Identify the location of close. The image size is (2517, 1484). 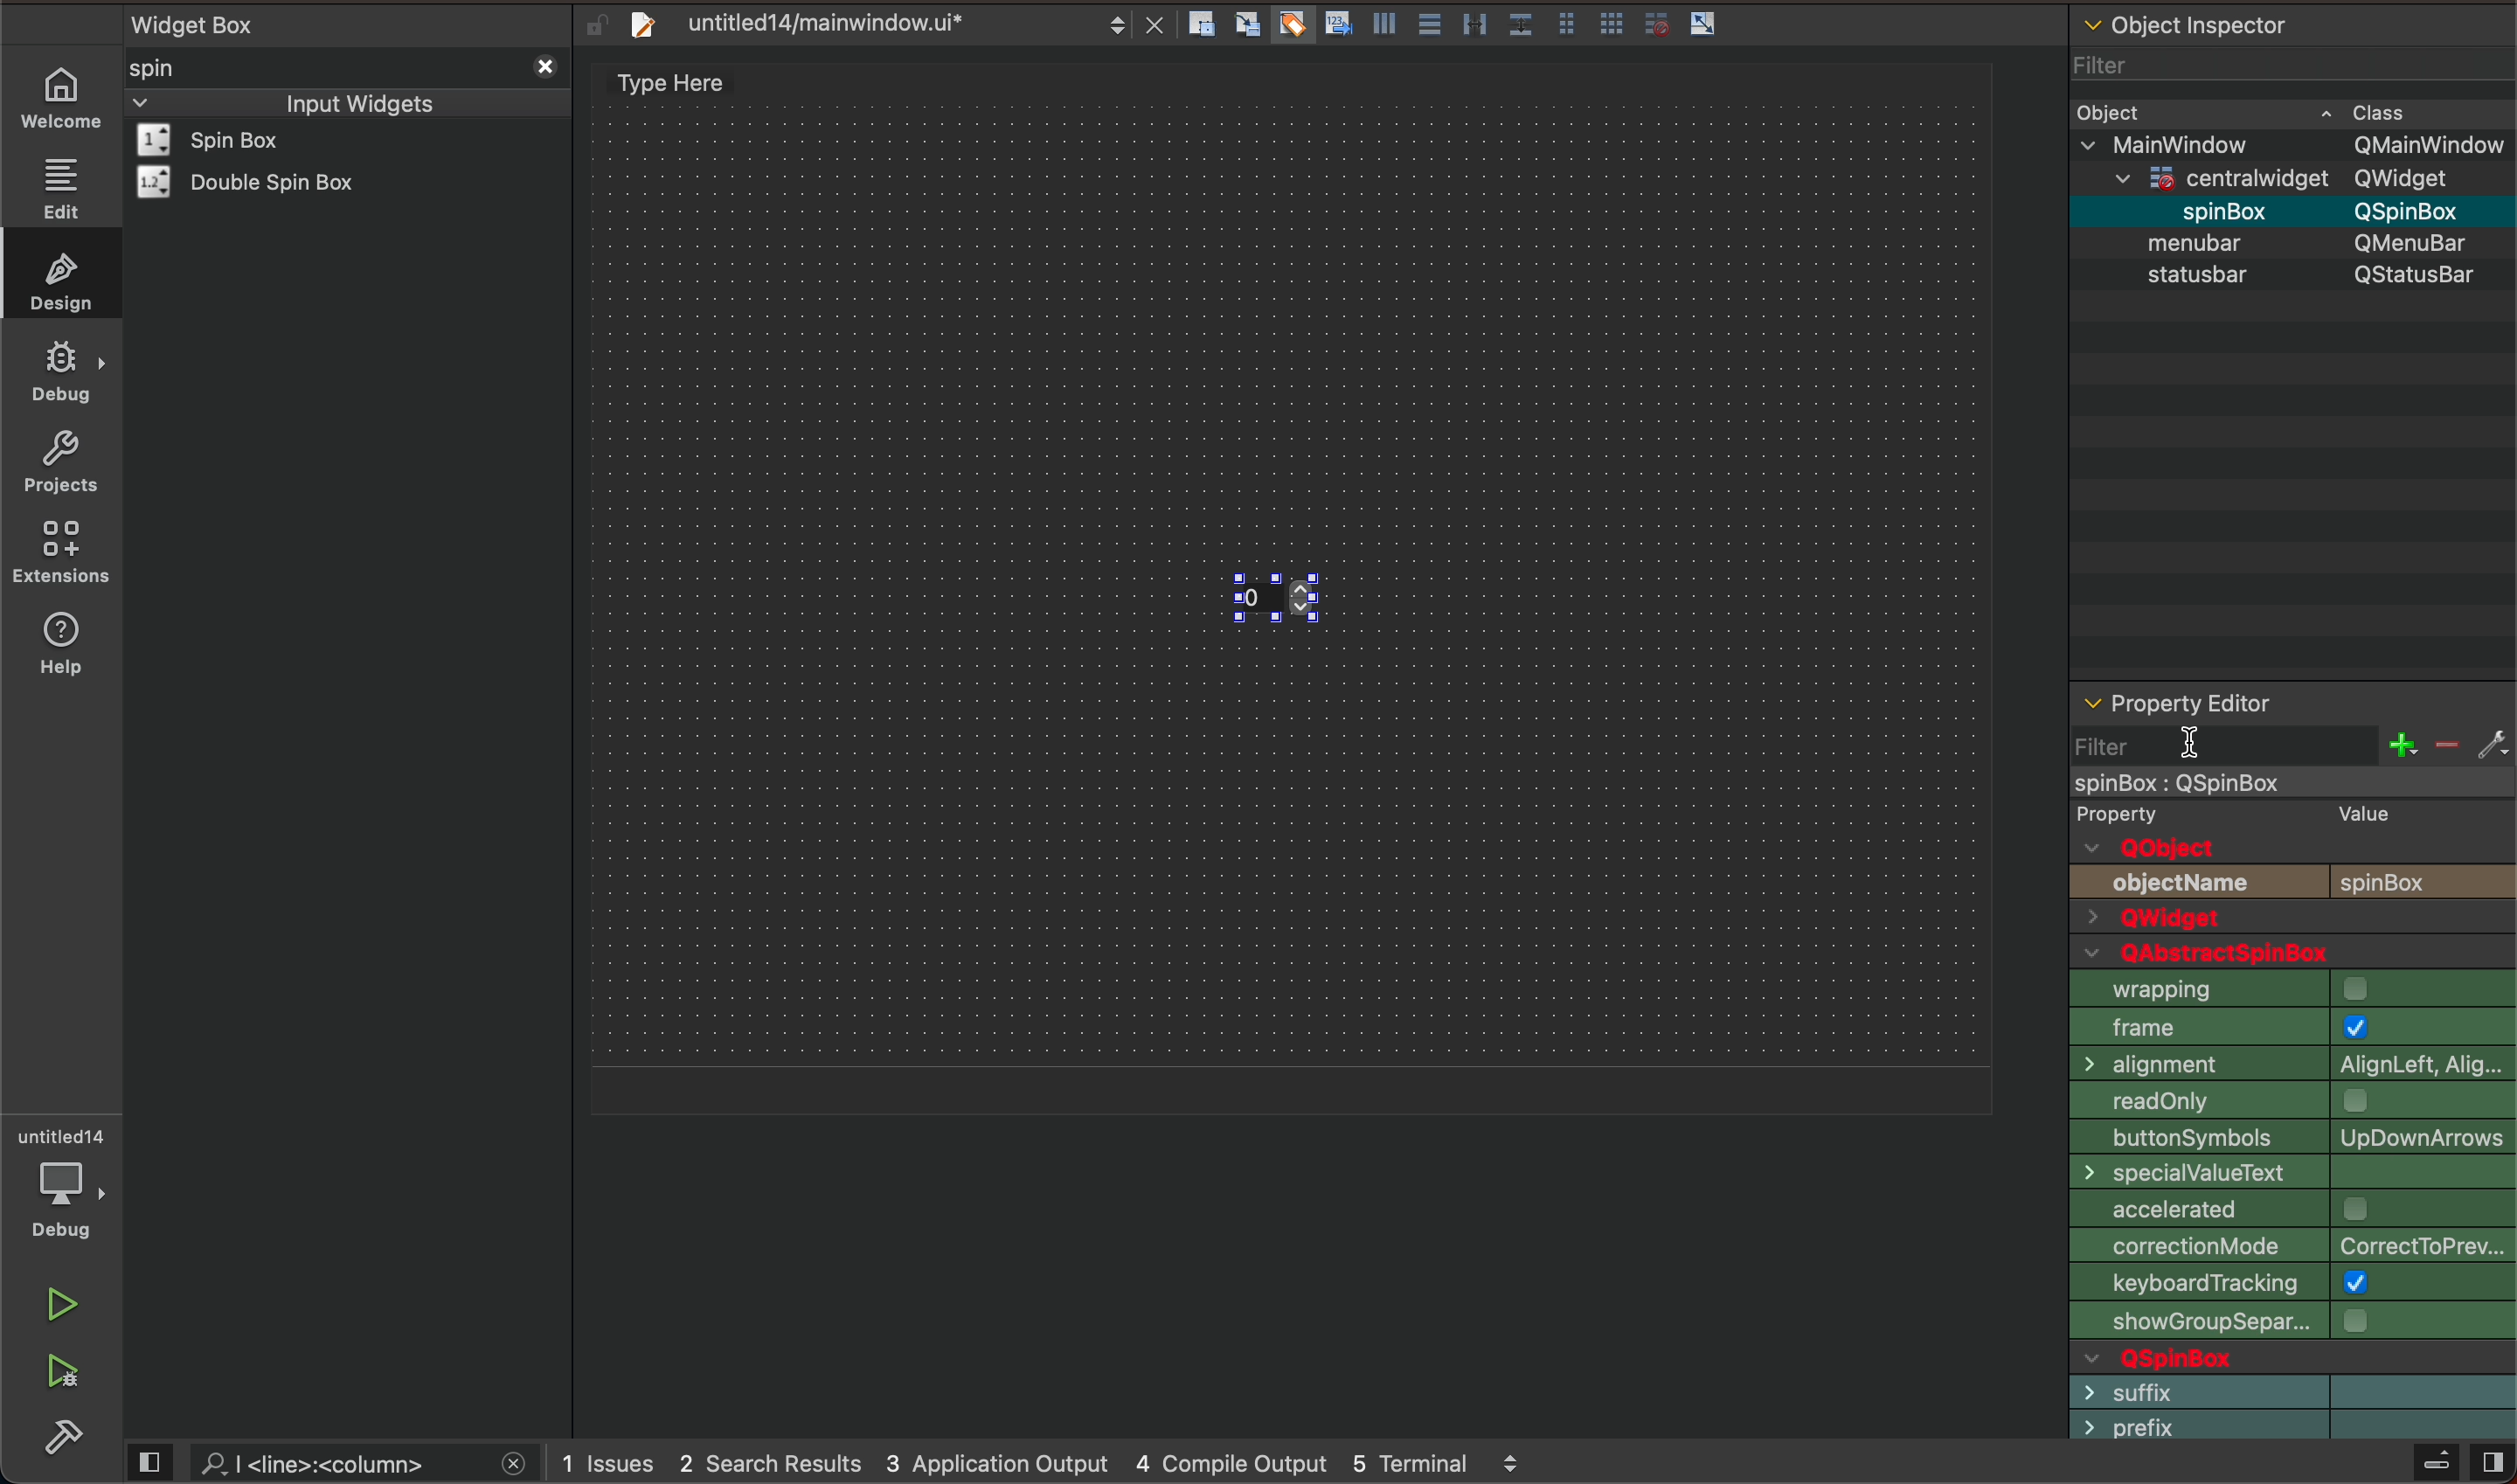
(542, 64).